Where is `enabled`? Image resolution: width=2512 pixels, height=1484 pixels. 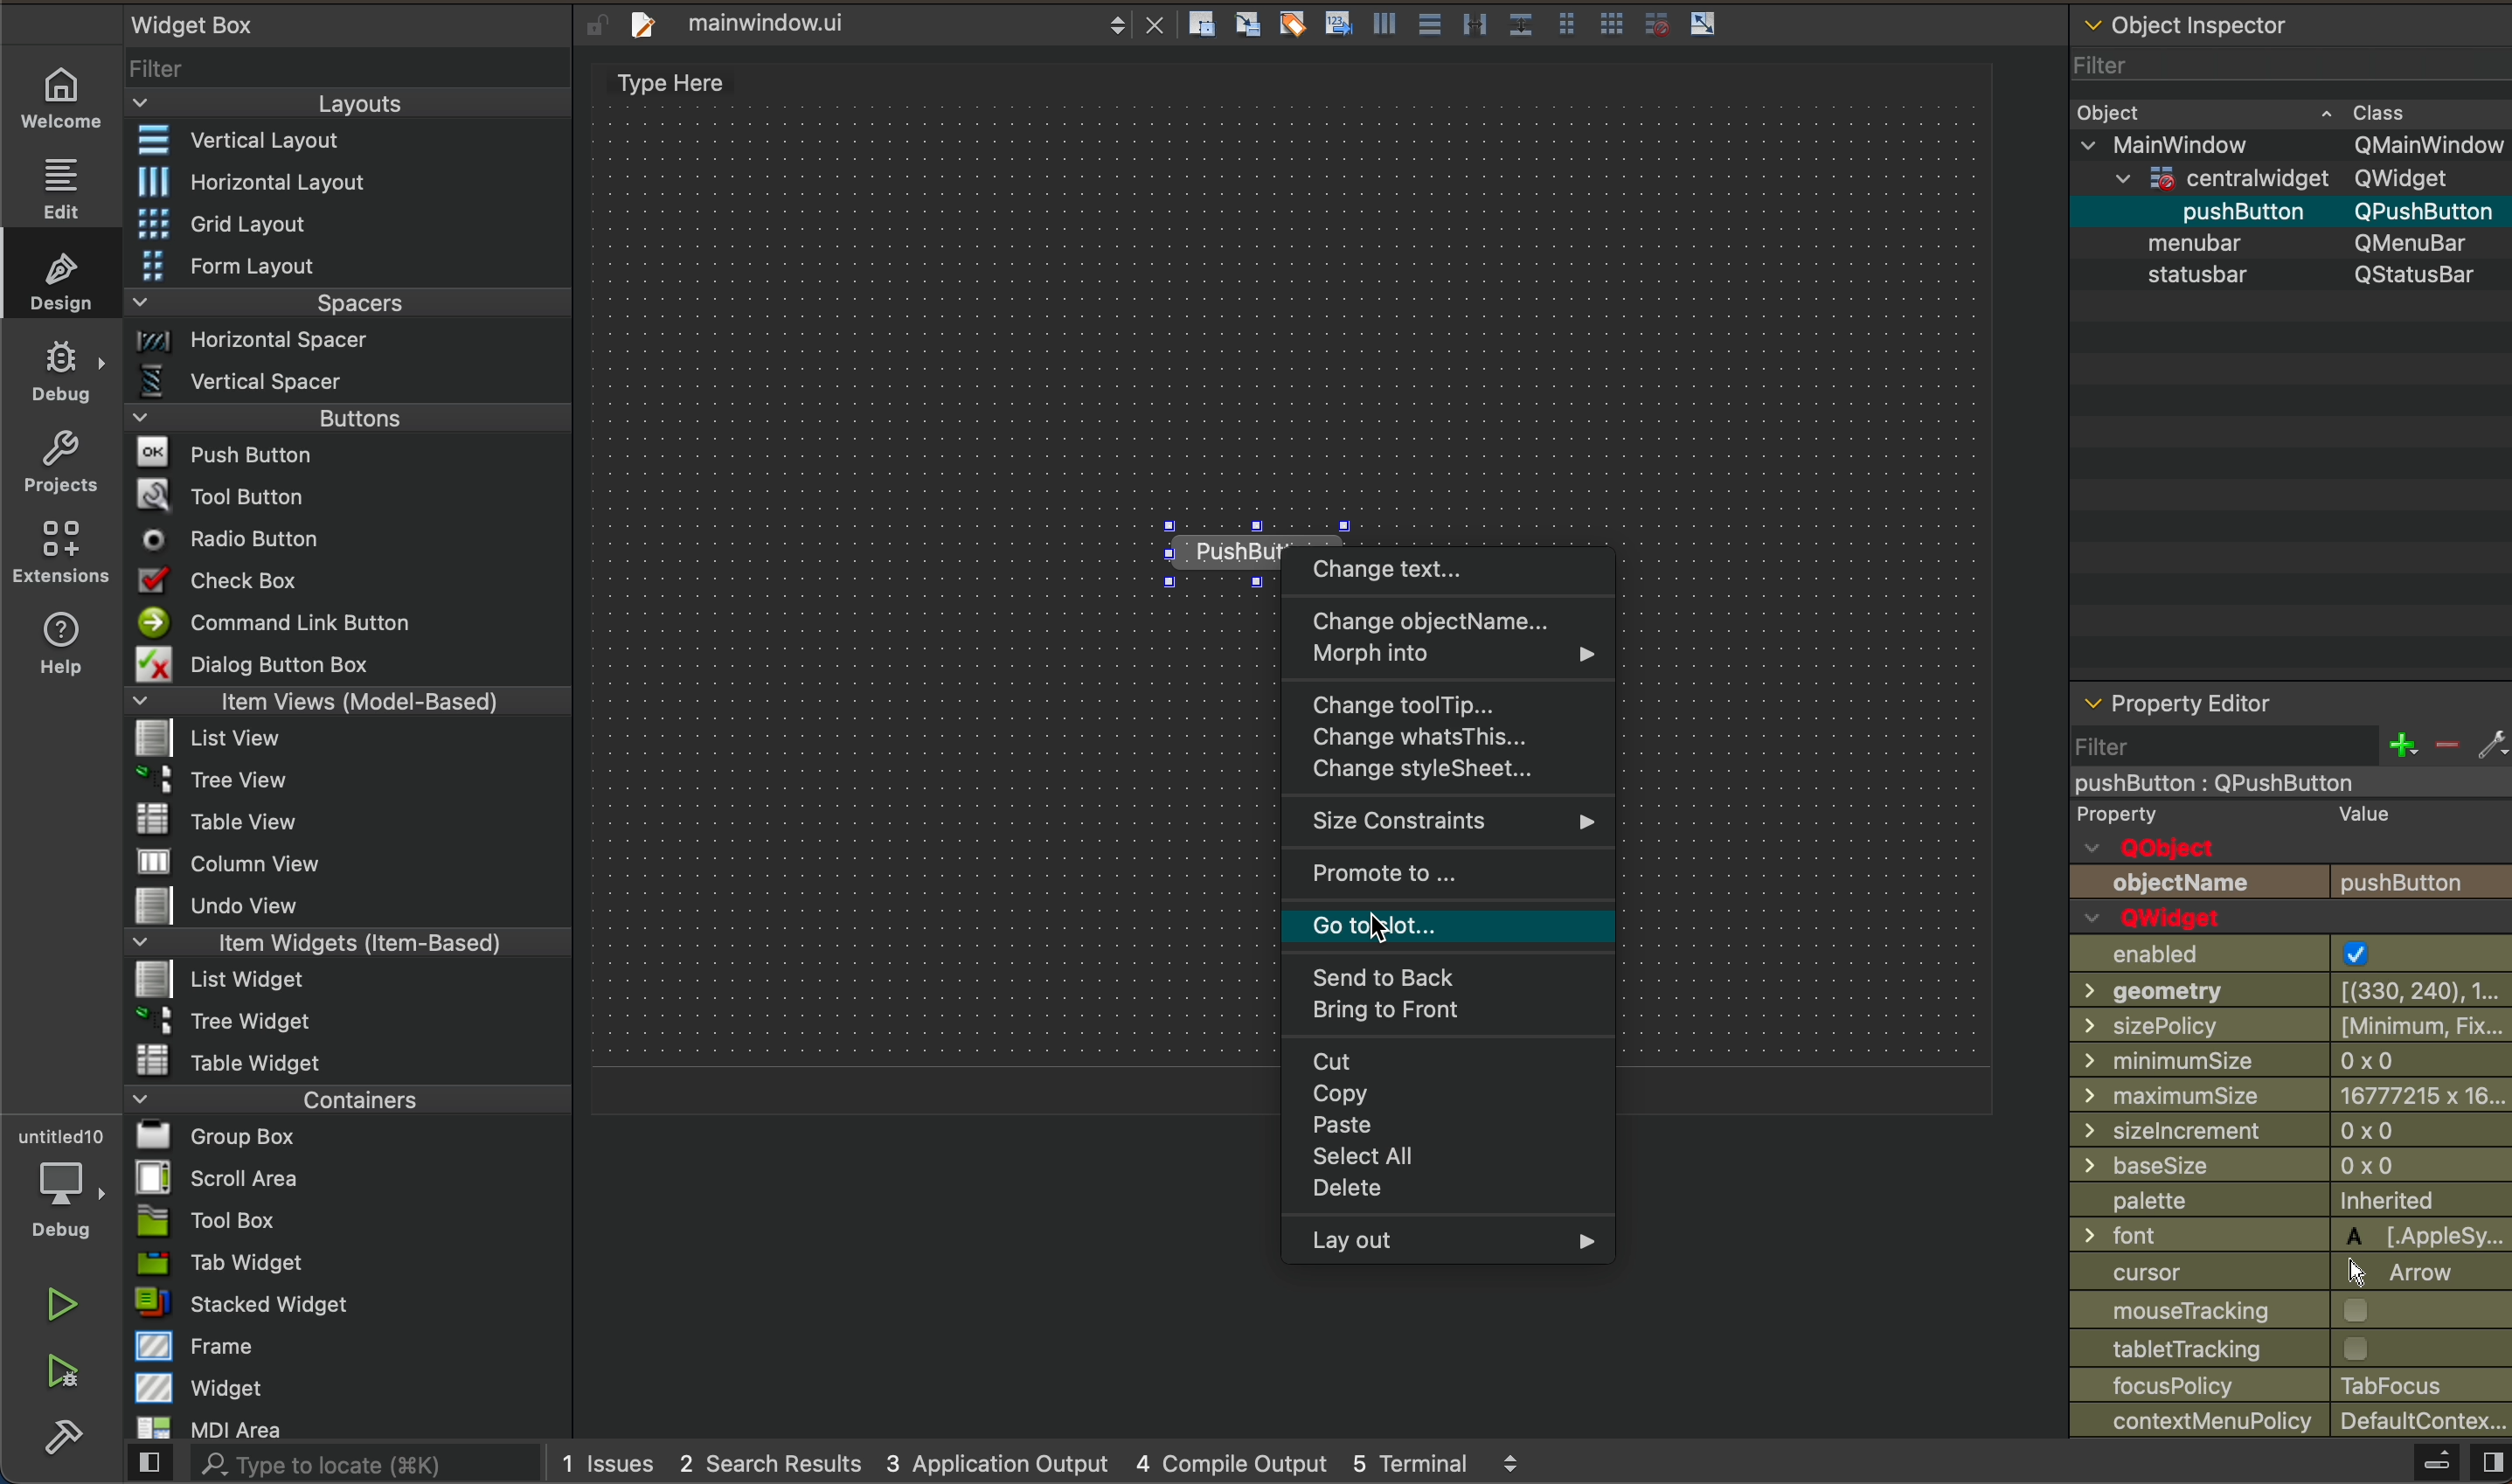 enabled is located at coordinates (2287, 954).